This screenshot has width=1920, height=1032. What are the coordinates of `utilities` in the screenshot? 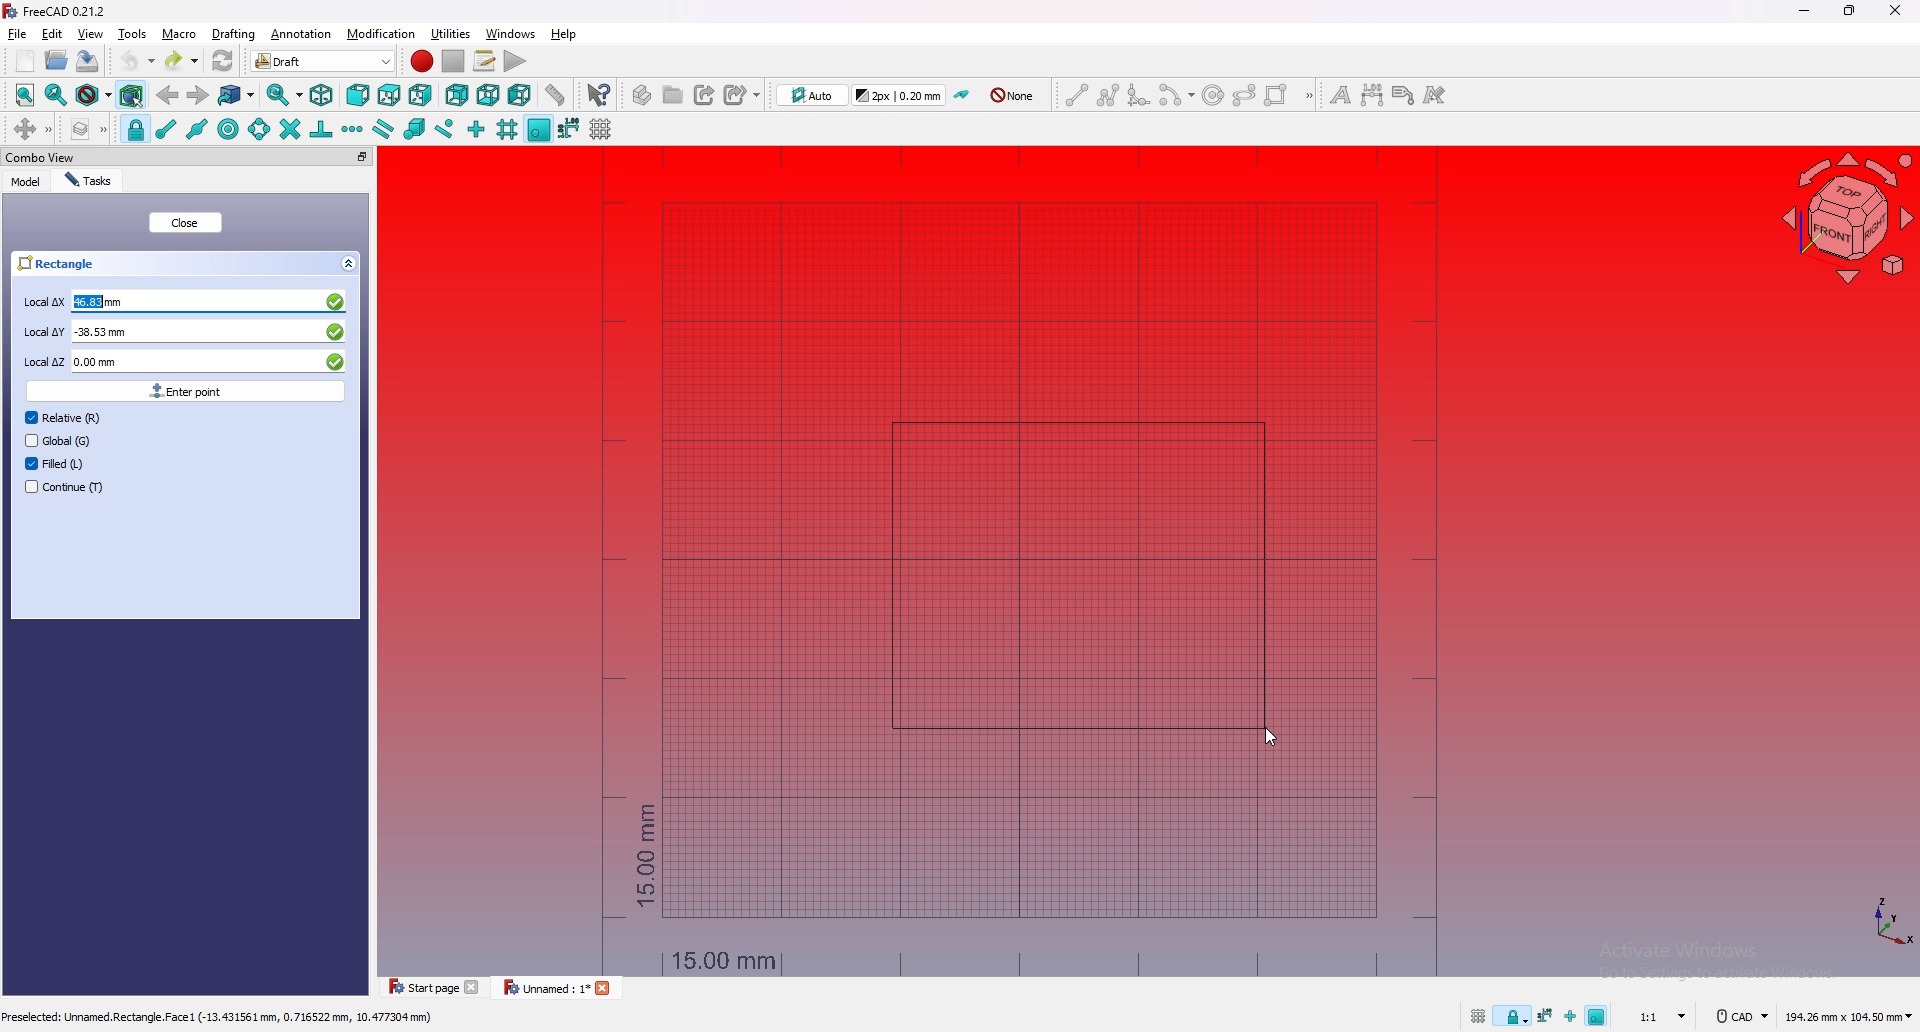 It's located at (451, 33).